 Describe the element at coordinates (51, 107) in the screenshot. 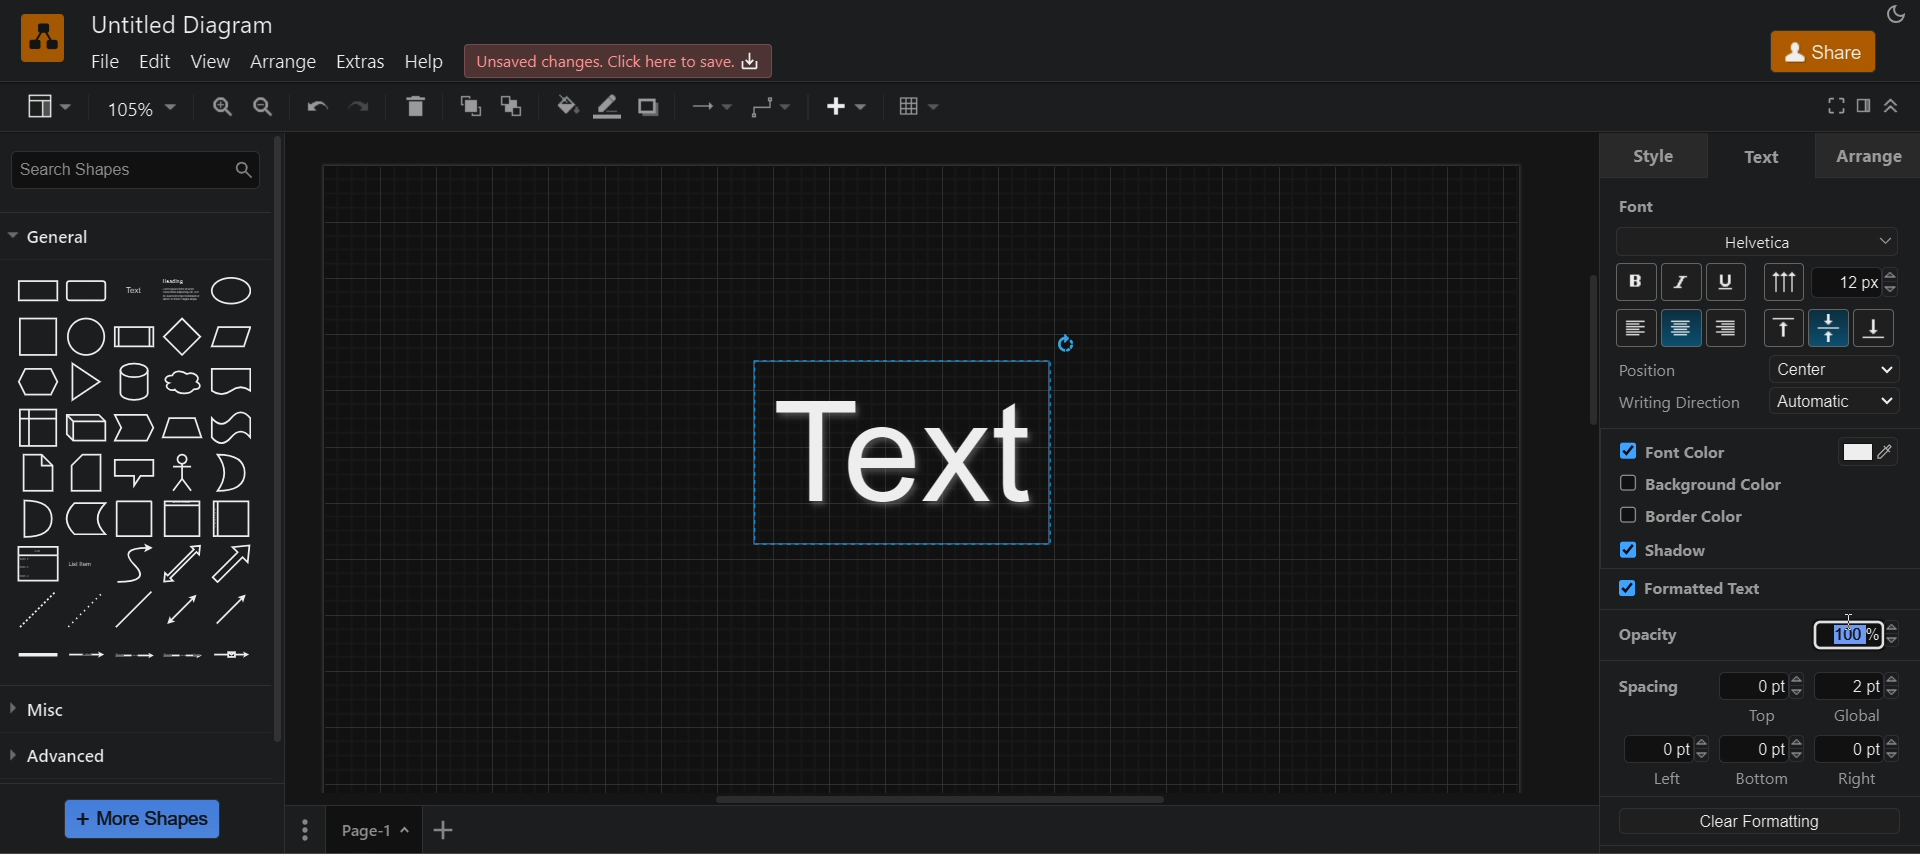

I see `view` at that location.